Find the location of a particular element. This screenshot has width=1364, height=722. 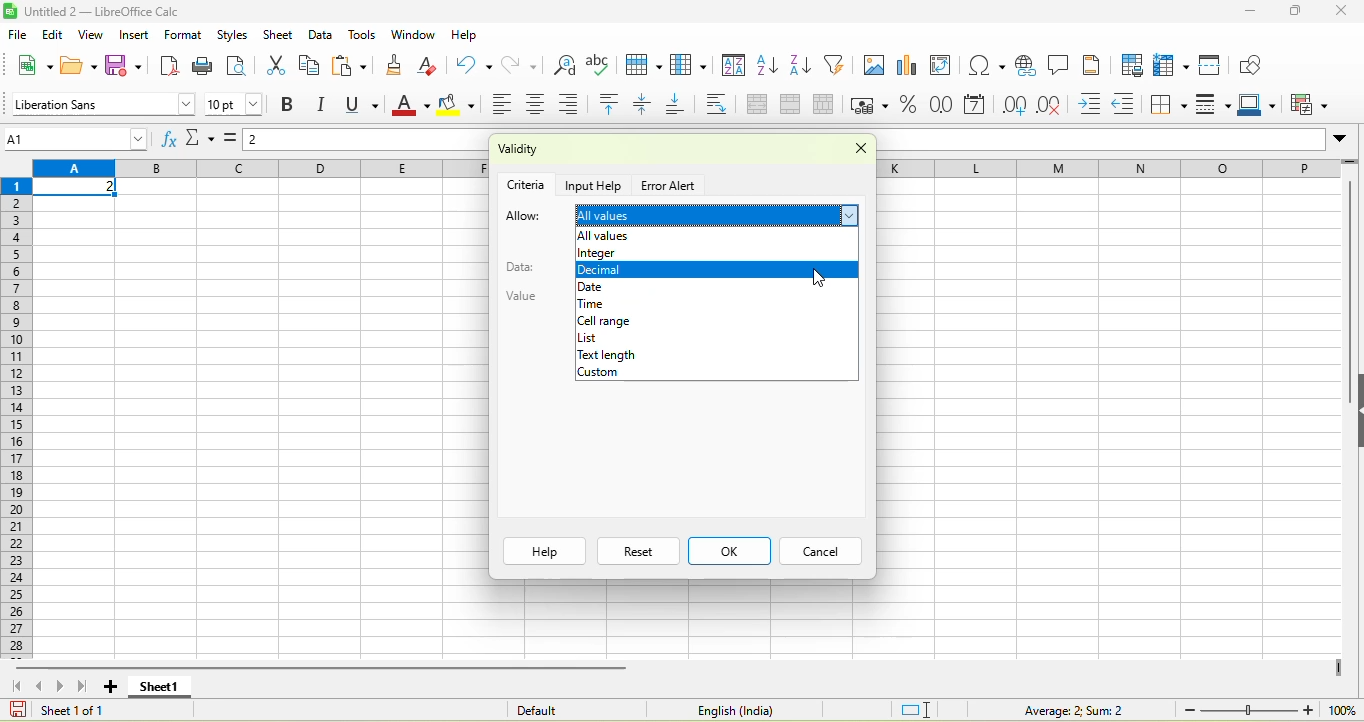

rows is located at coordinates (19, 417).